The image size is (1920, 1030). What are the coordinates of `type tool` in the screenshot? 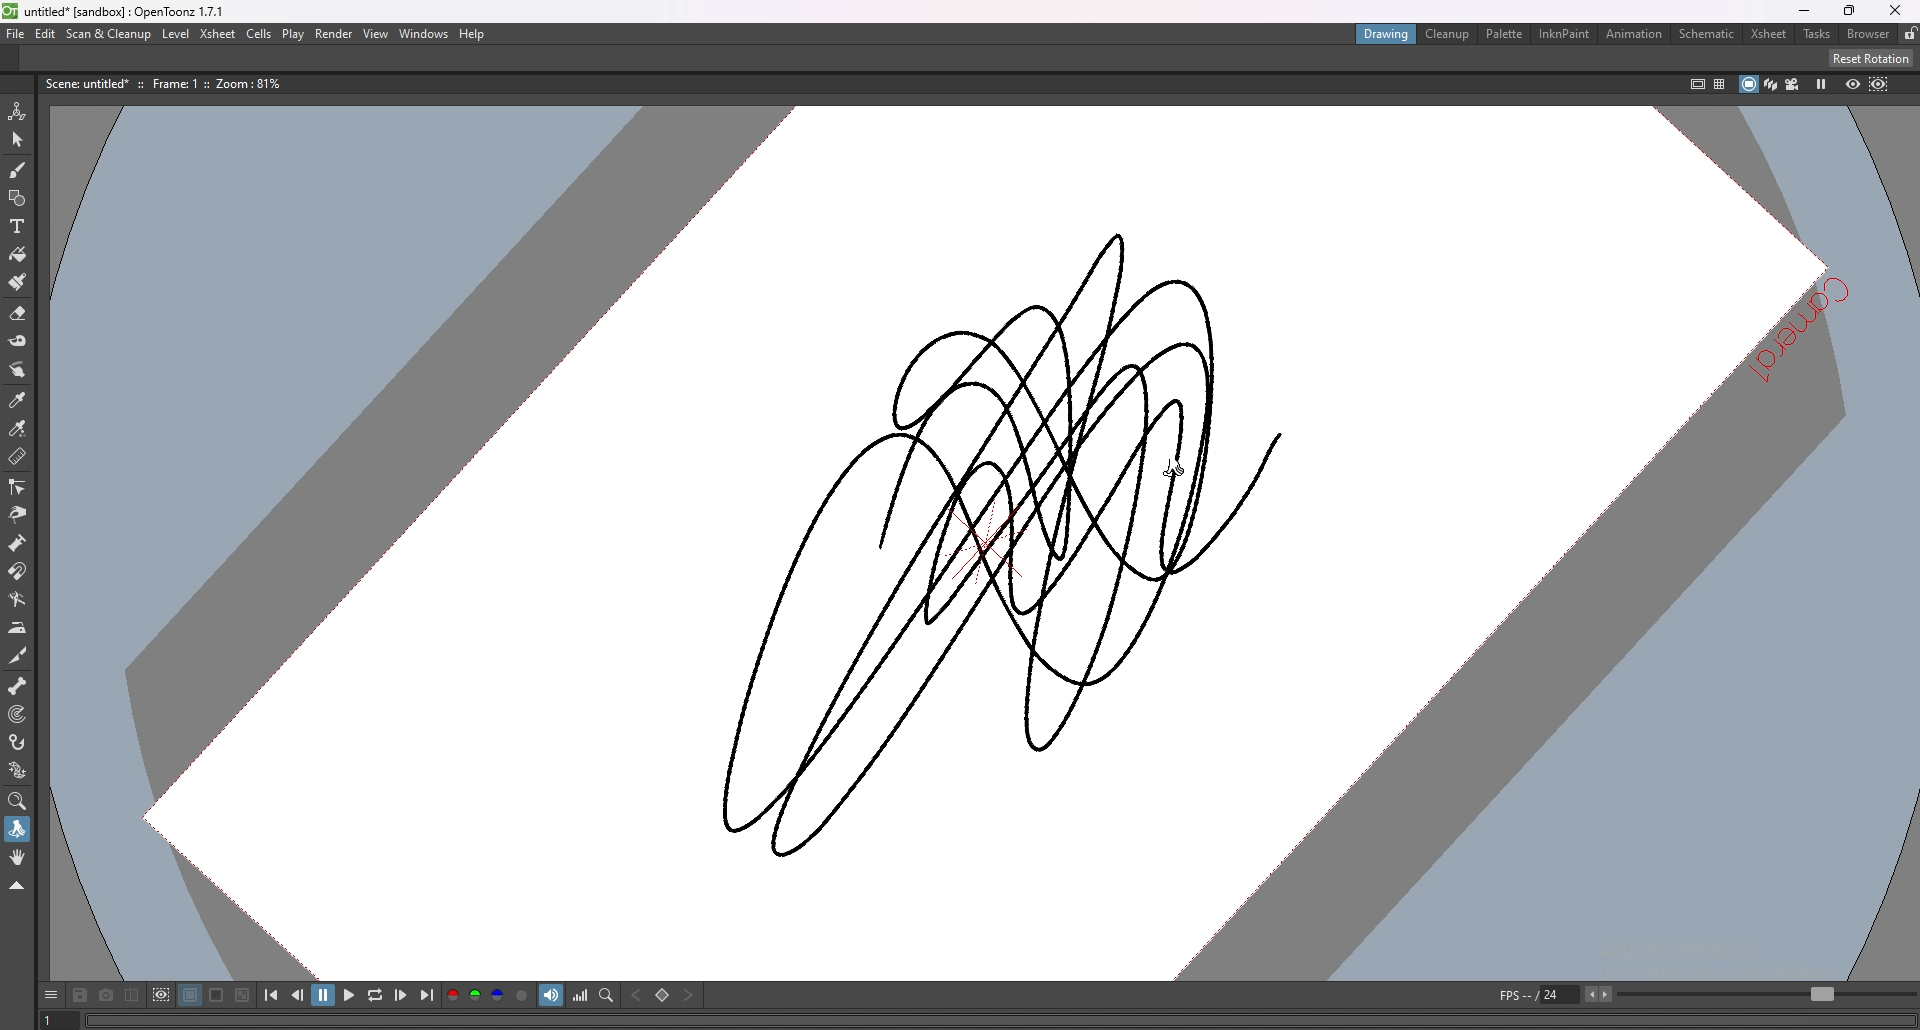 It's located at (17, 225).